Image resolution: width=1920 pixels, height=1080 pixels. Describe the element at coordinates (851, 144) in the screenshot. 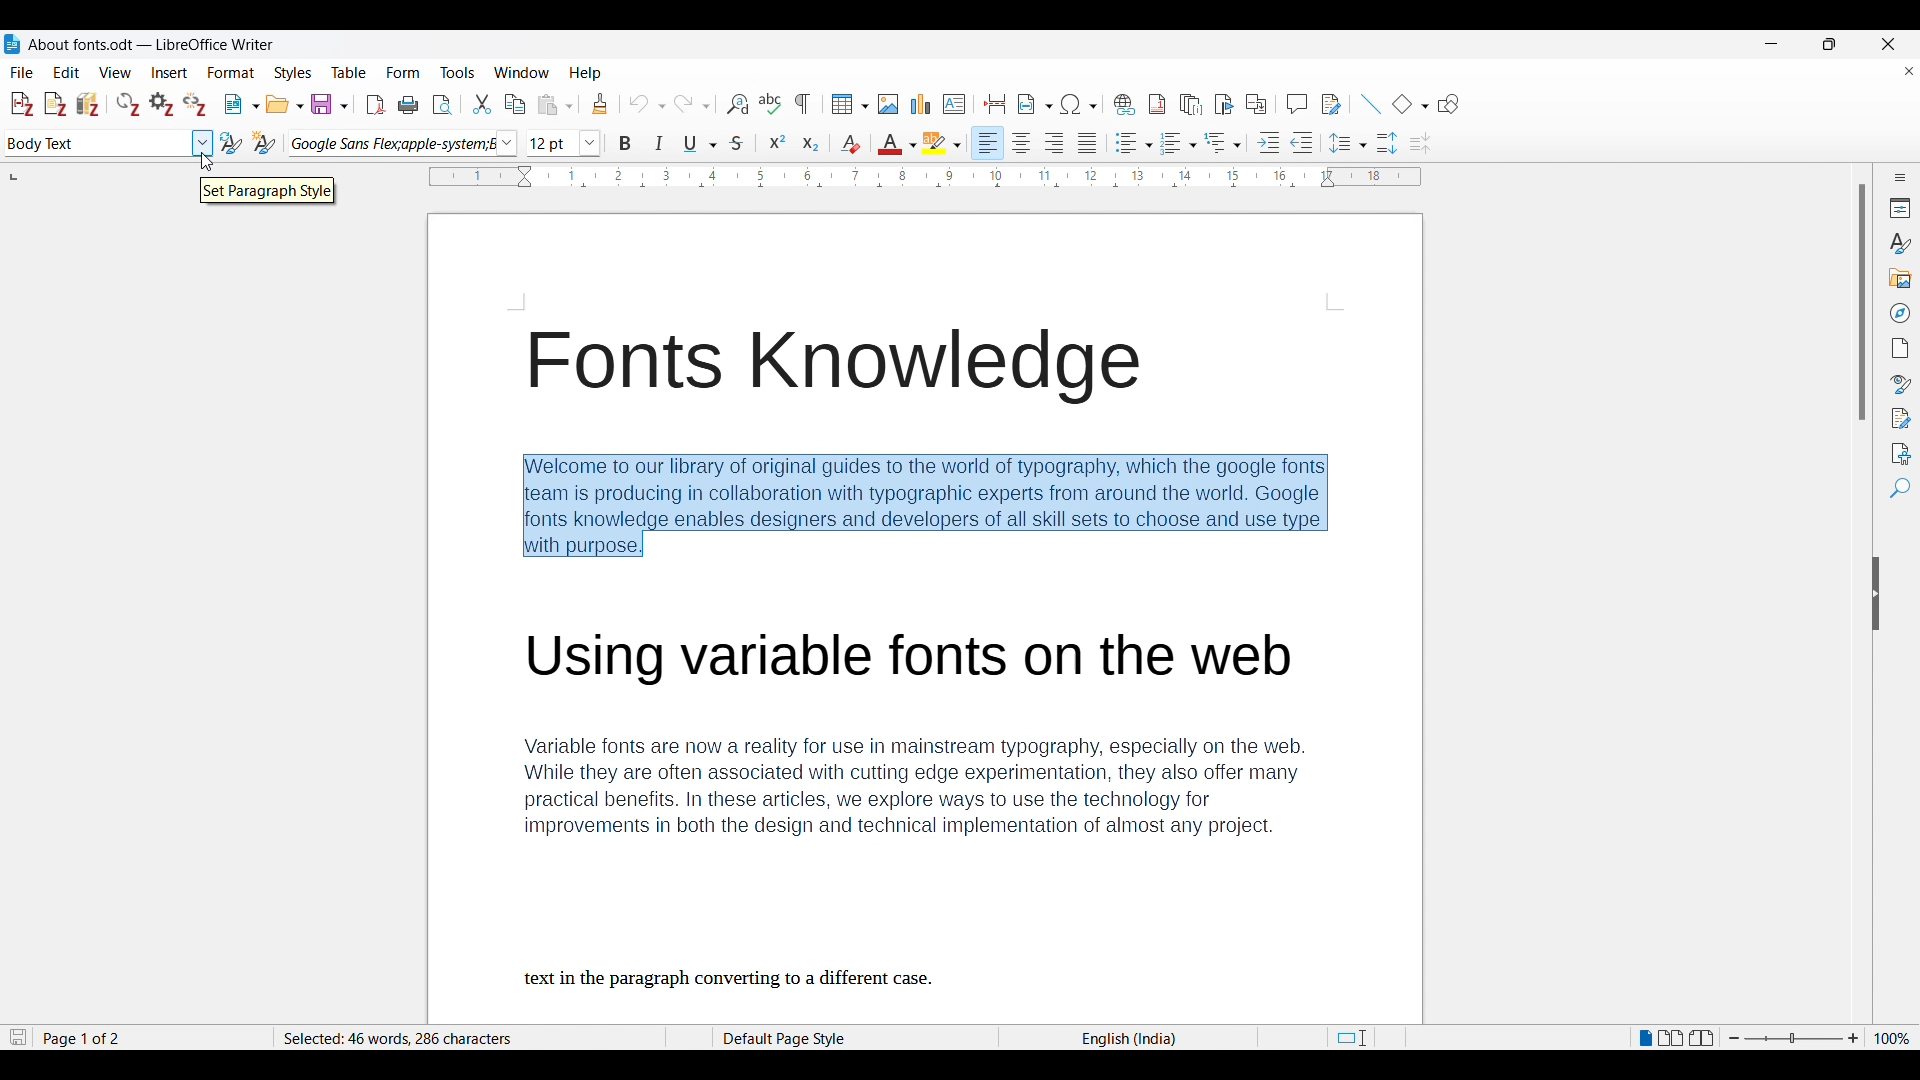

I see `Clear direct formatting` at that location.